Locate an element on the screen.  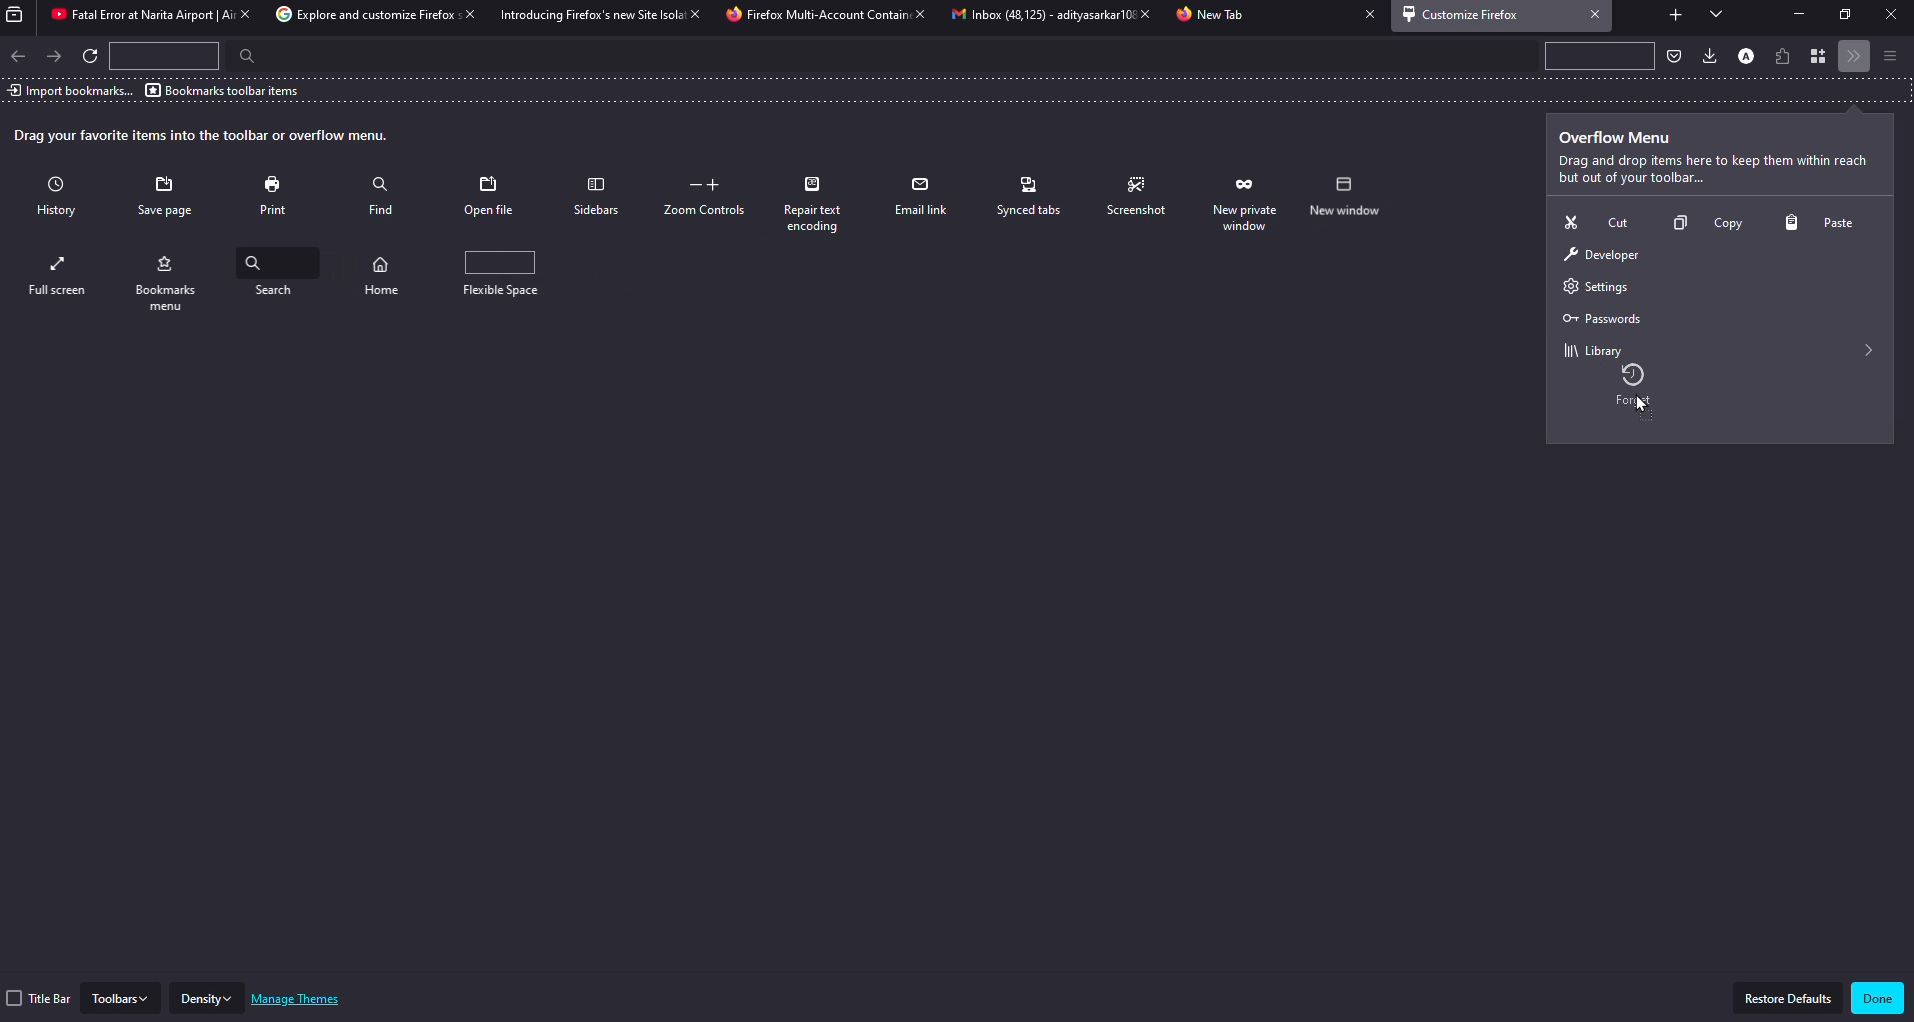
close is located at coordinates (1364, 15).